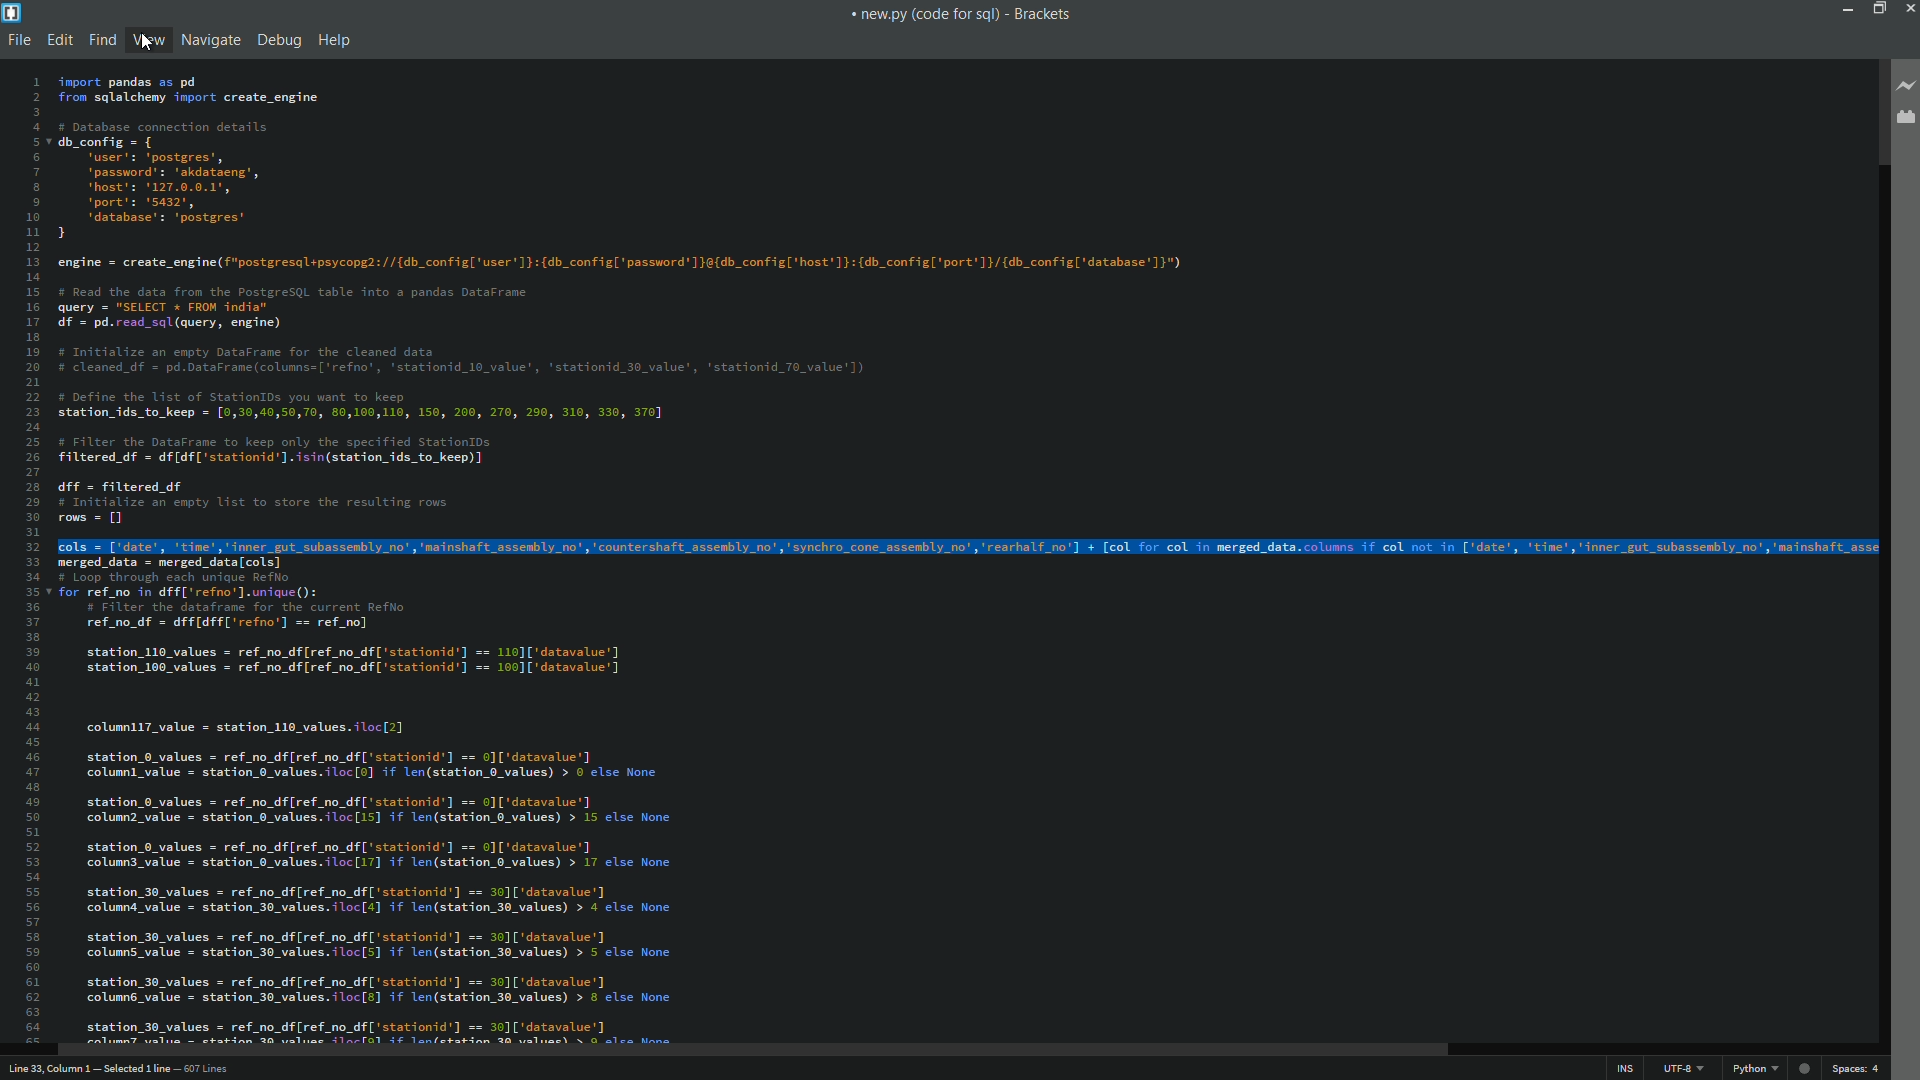 The image size is (1920, 1080). I want to click on file menu, so click(20, 40).